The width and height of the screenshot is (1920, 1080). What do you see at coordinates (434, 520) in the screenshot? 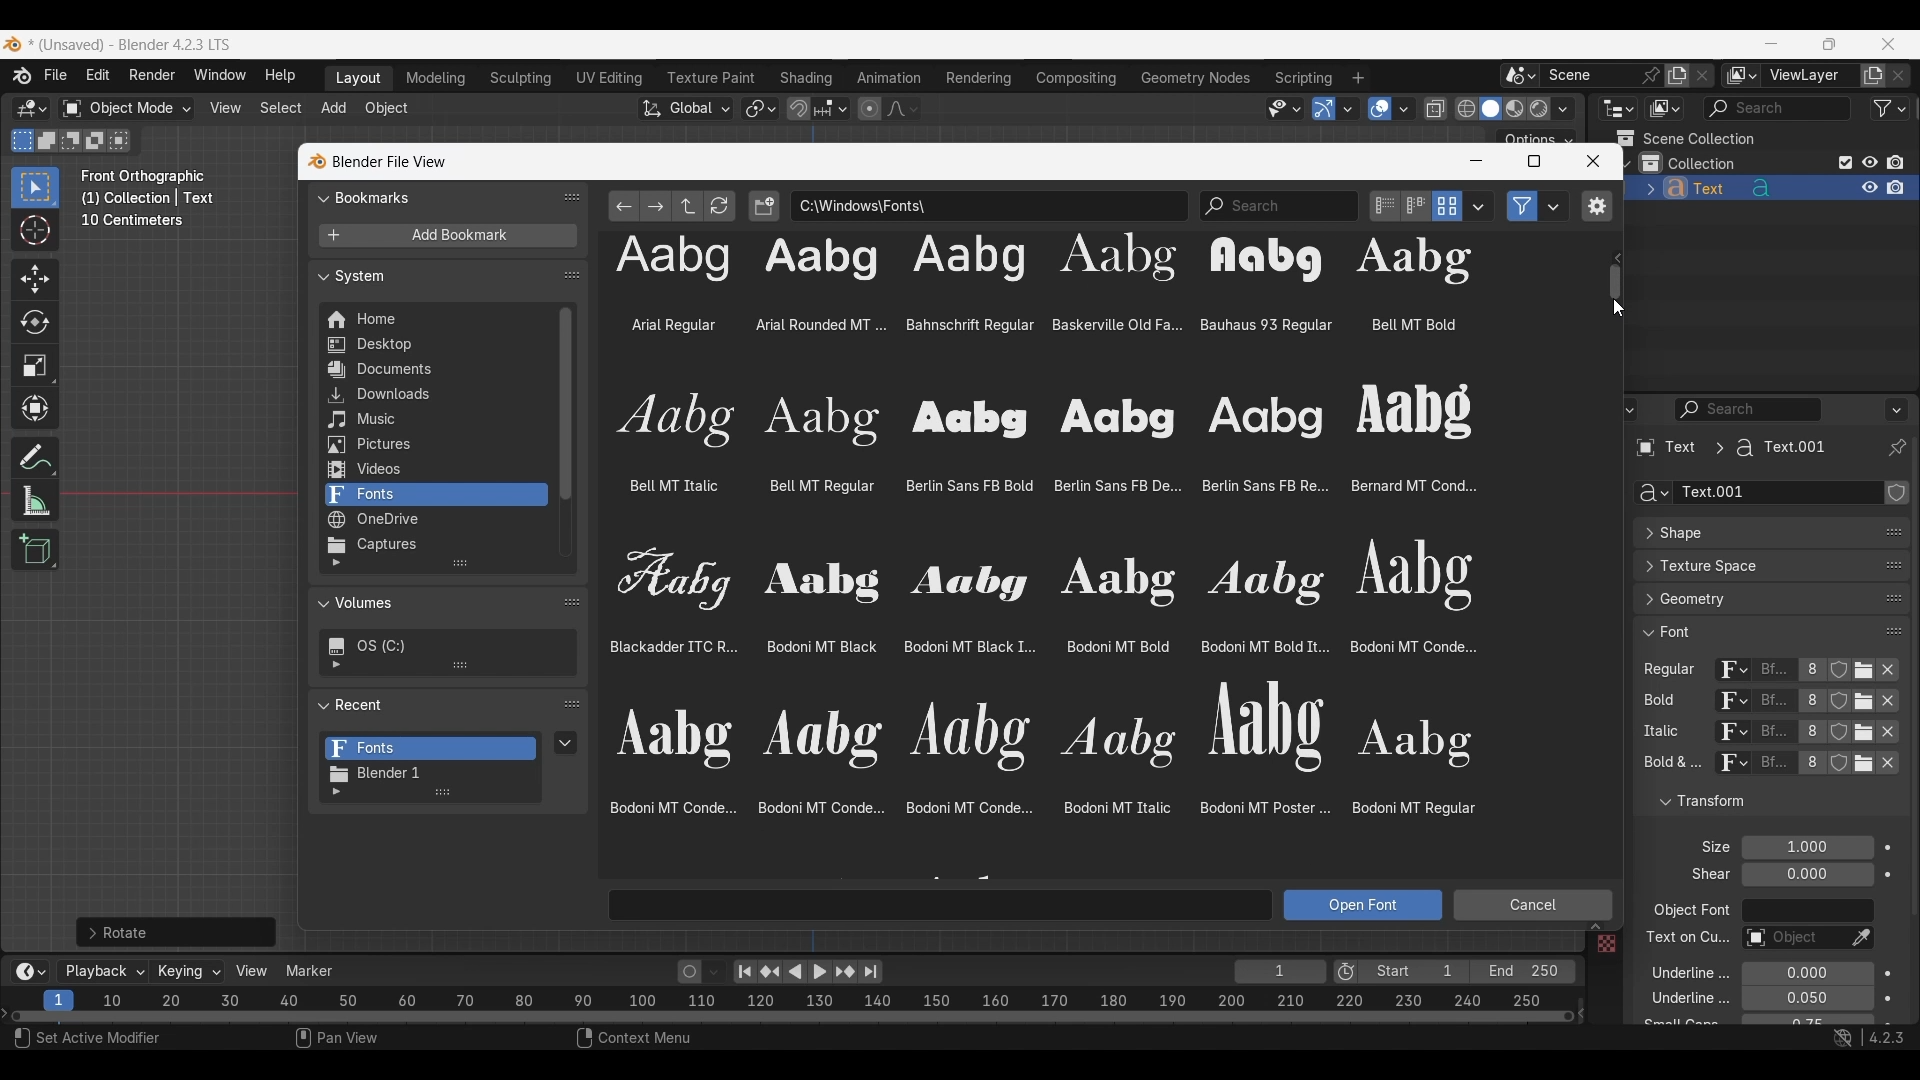
I see `OneDrive folder` at bounding box center [434, 520].